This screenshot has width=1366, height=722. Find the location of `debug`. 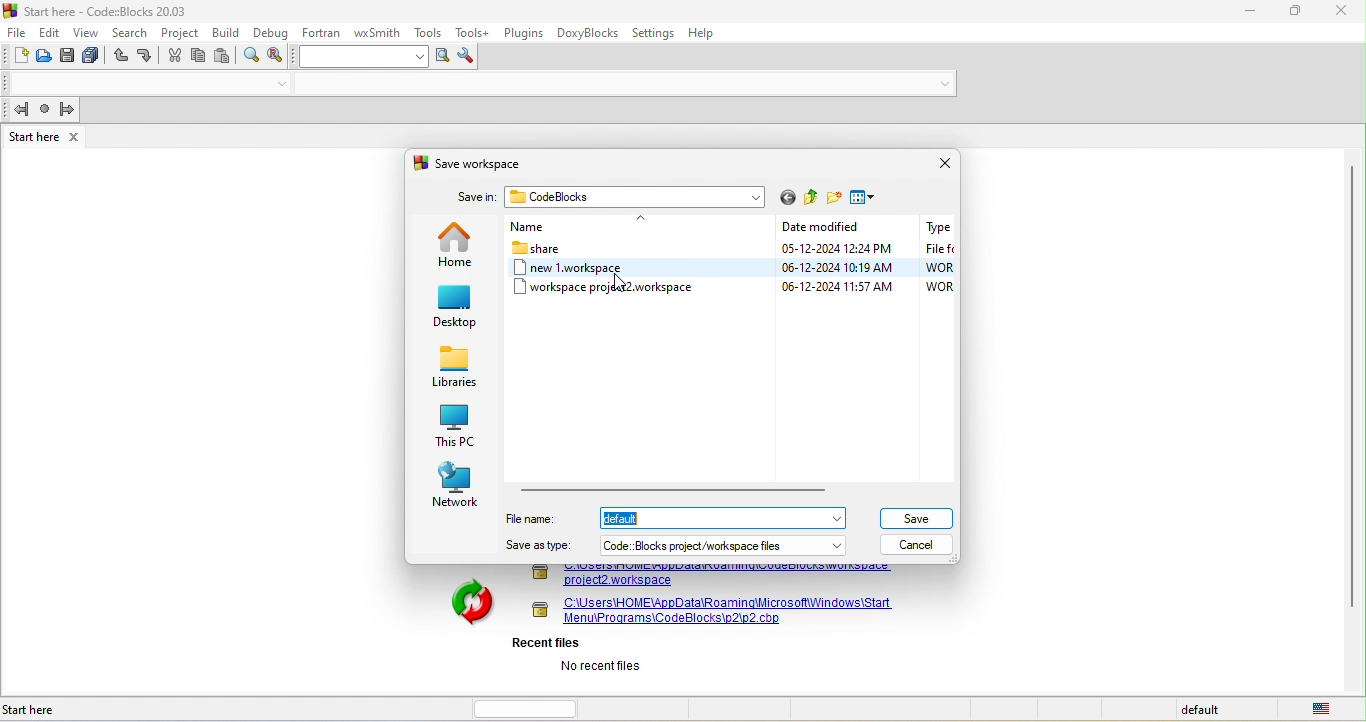

debug is located at coordinates (270, 31).